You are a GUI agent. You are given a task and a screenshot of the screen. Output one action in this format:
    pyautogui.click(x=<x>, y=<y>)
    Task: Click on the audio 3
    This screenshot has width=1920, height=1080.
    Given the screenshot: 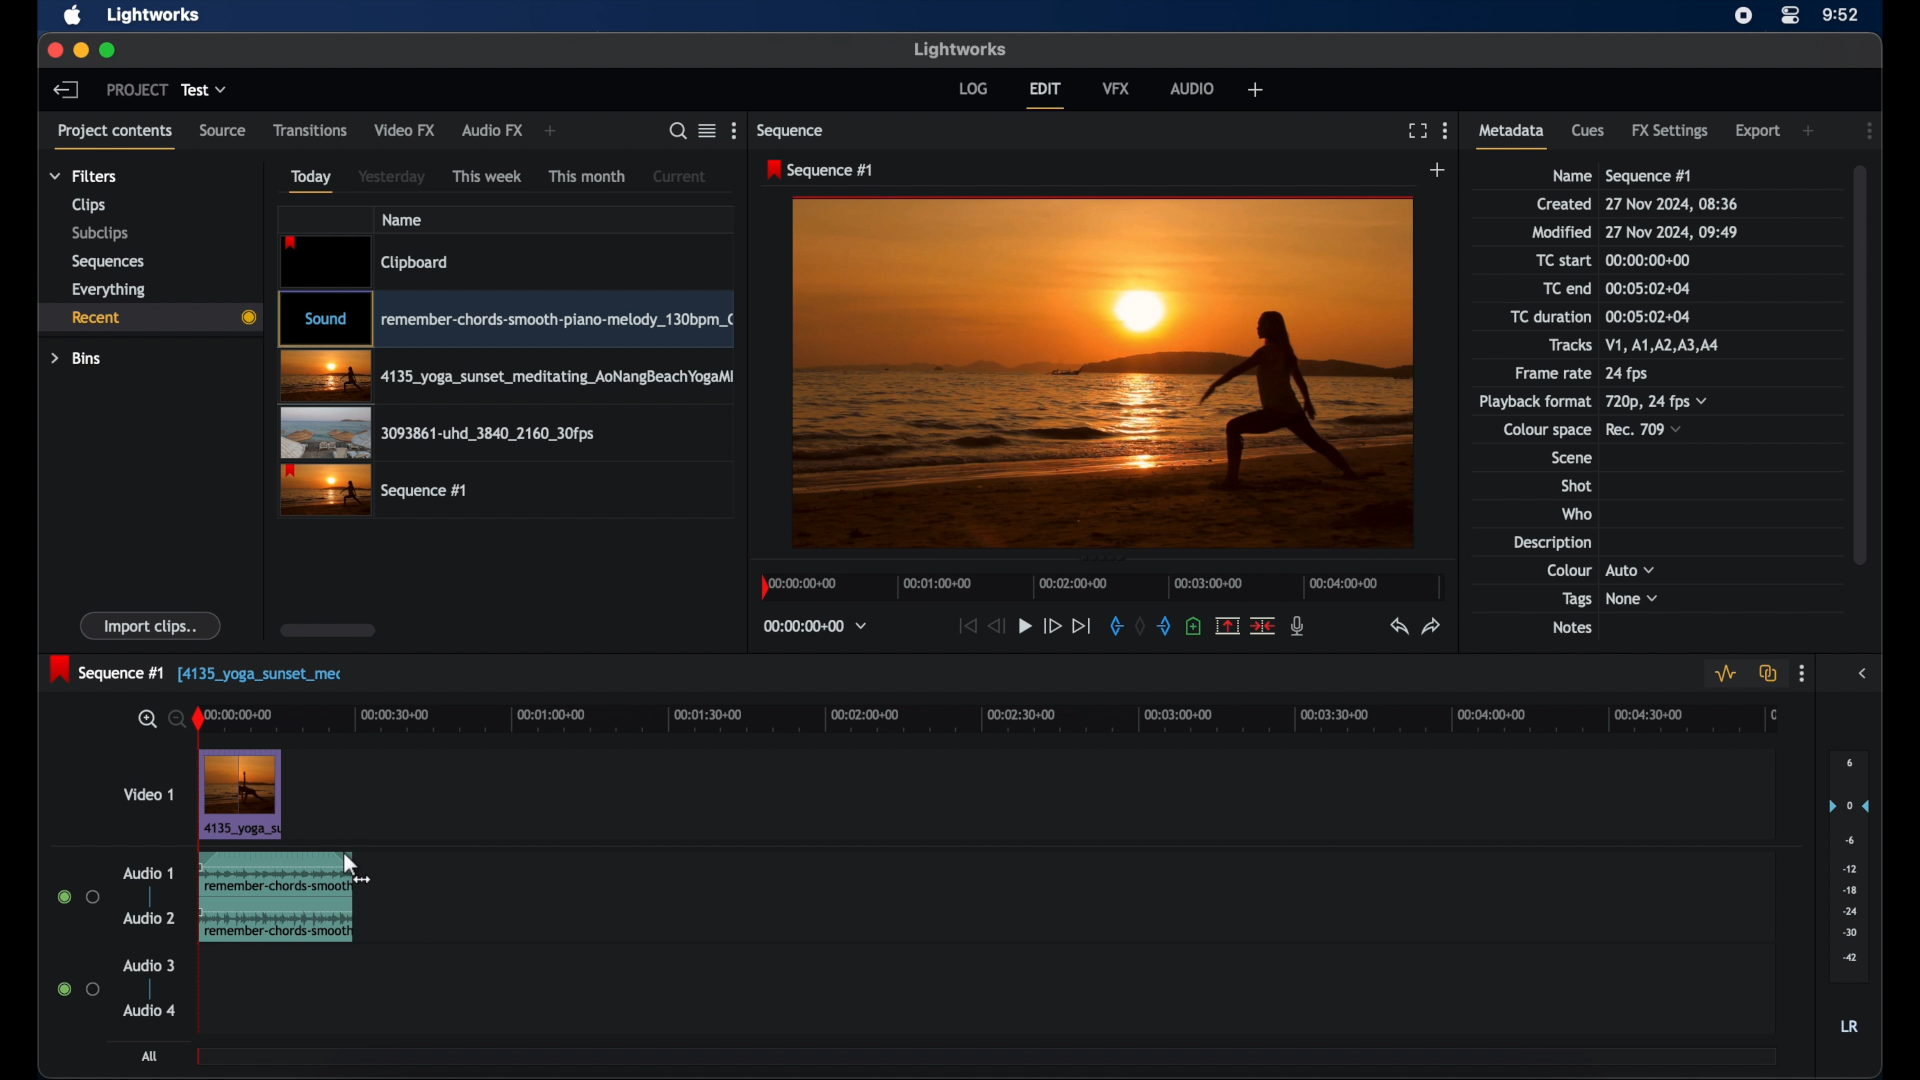 What is the action you would take?
    pyautogui.click(x=149, y=965)
    